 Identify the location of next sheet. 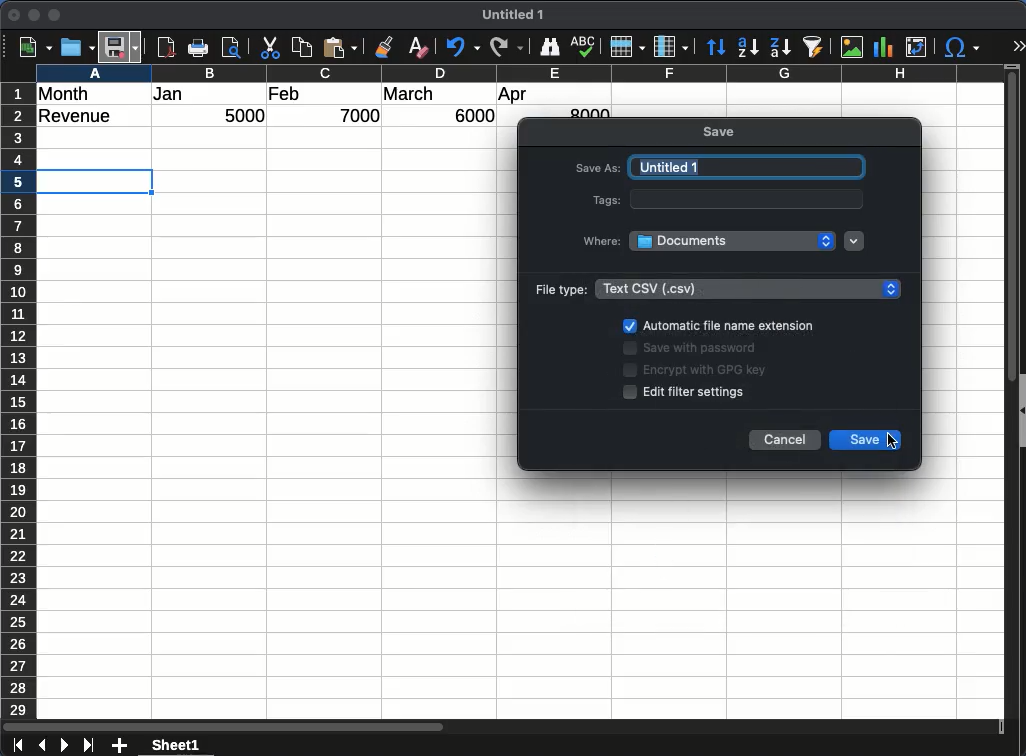
(63, 746).